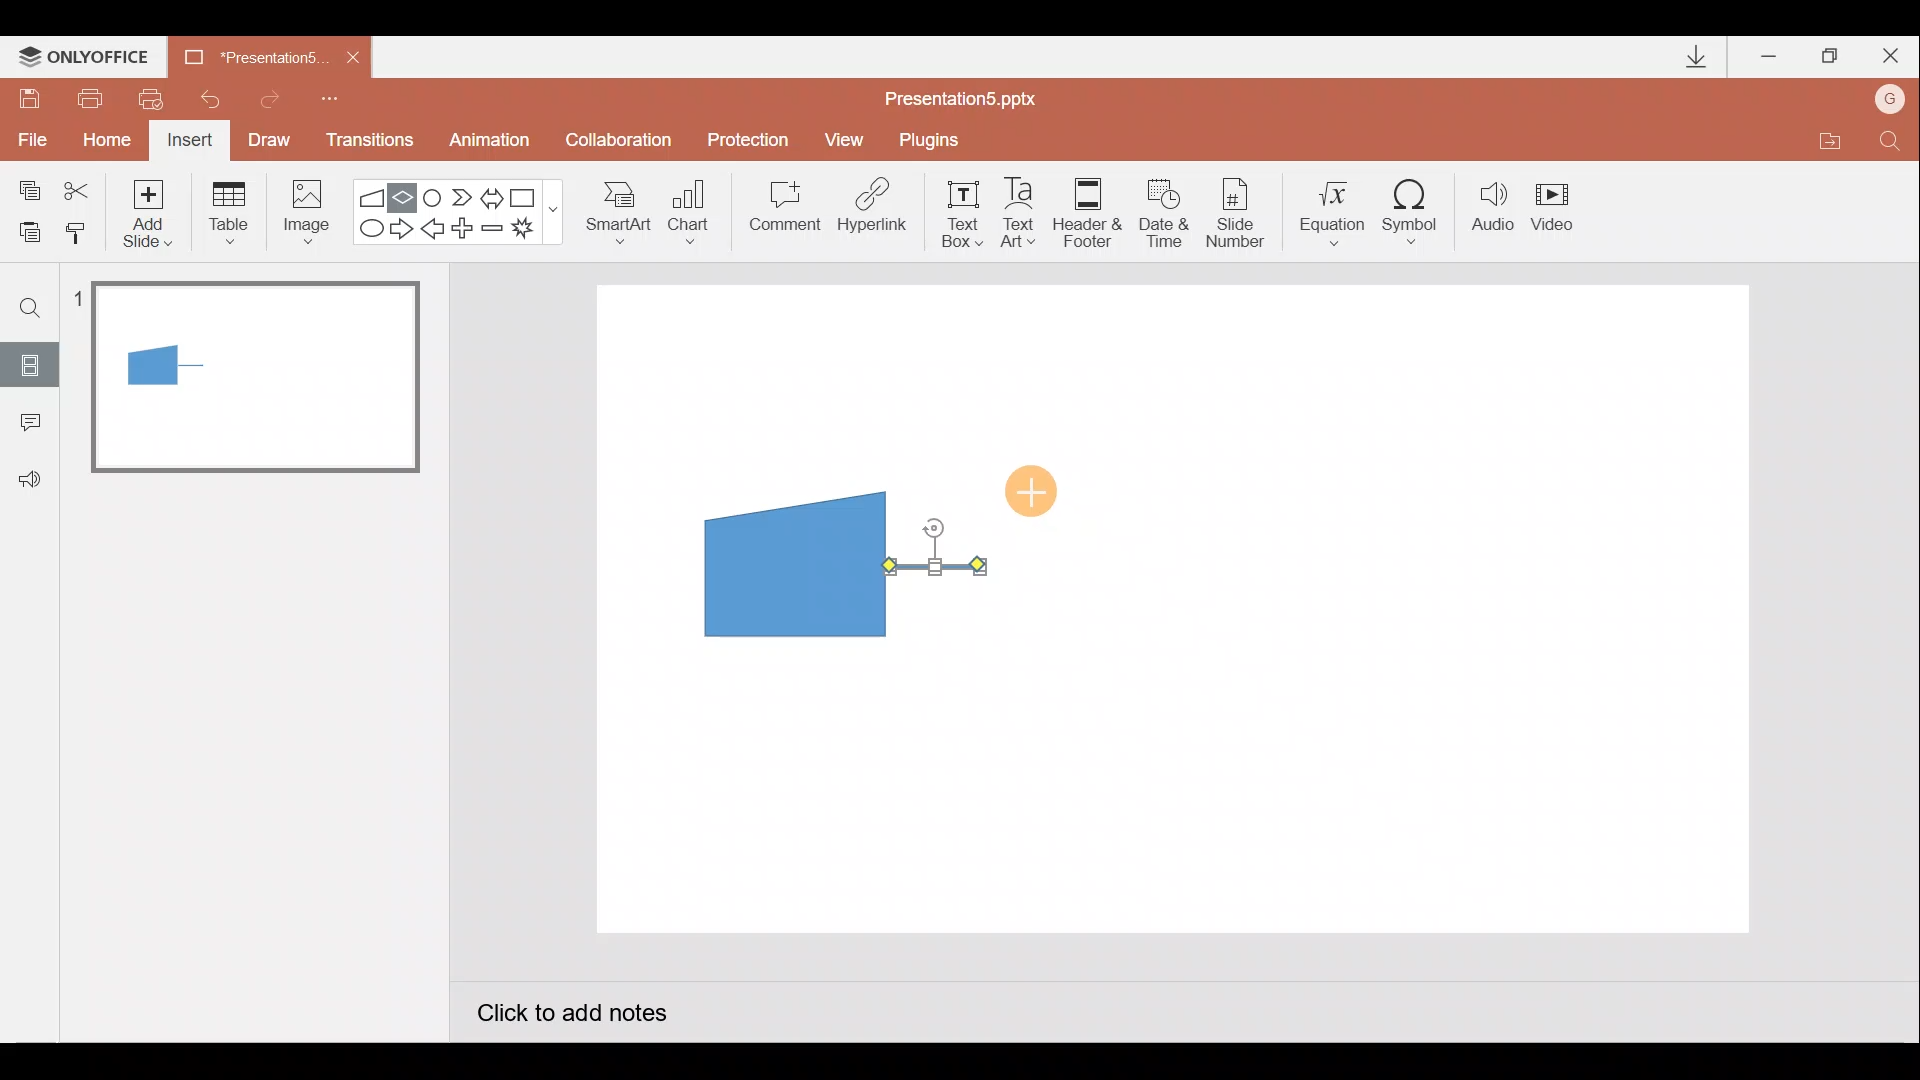 The width and height of the screenshot is (1920, 1080). Describe the element at coordinates (492, 143) in the screenshot. I see `Animation` at that location.